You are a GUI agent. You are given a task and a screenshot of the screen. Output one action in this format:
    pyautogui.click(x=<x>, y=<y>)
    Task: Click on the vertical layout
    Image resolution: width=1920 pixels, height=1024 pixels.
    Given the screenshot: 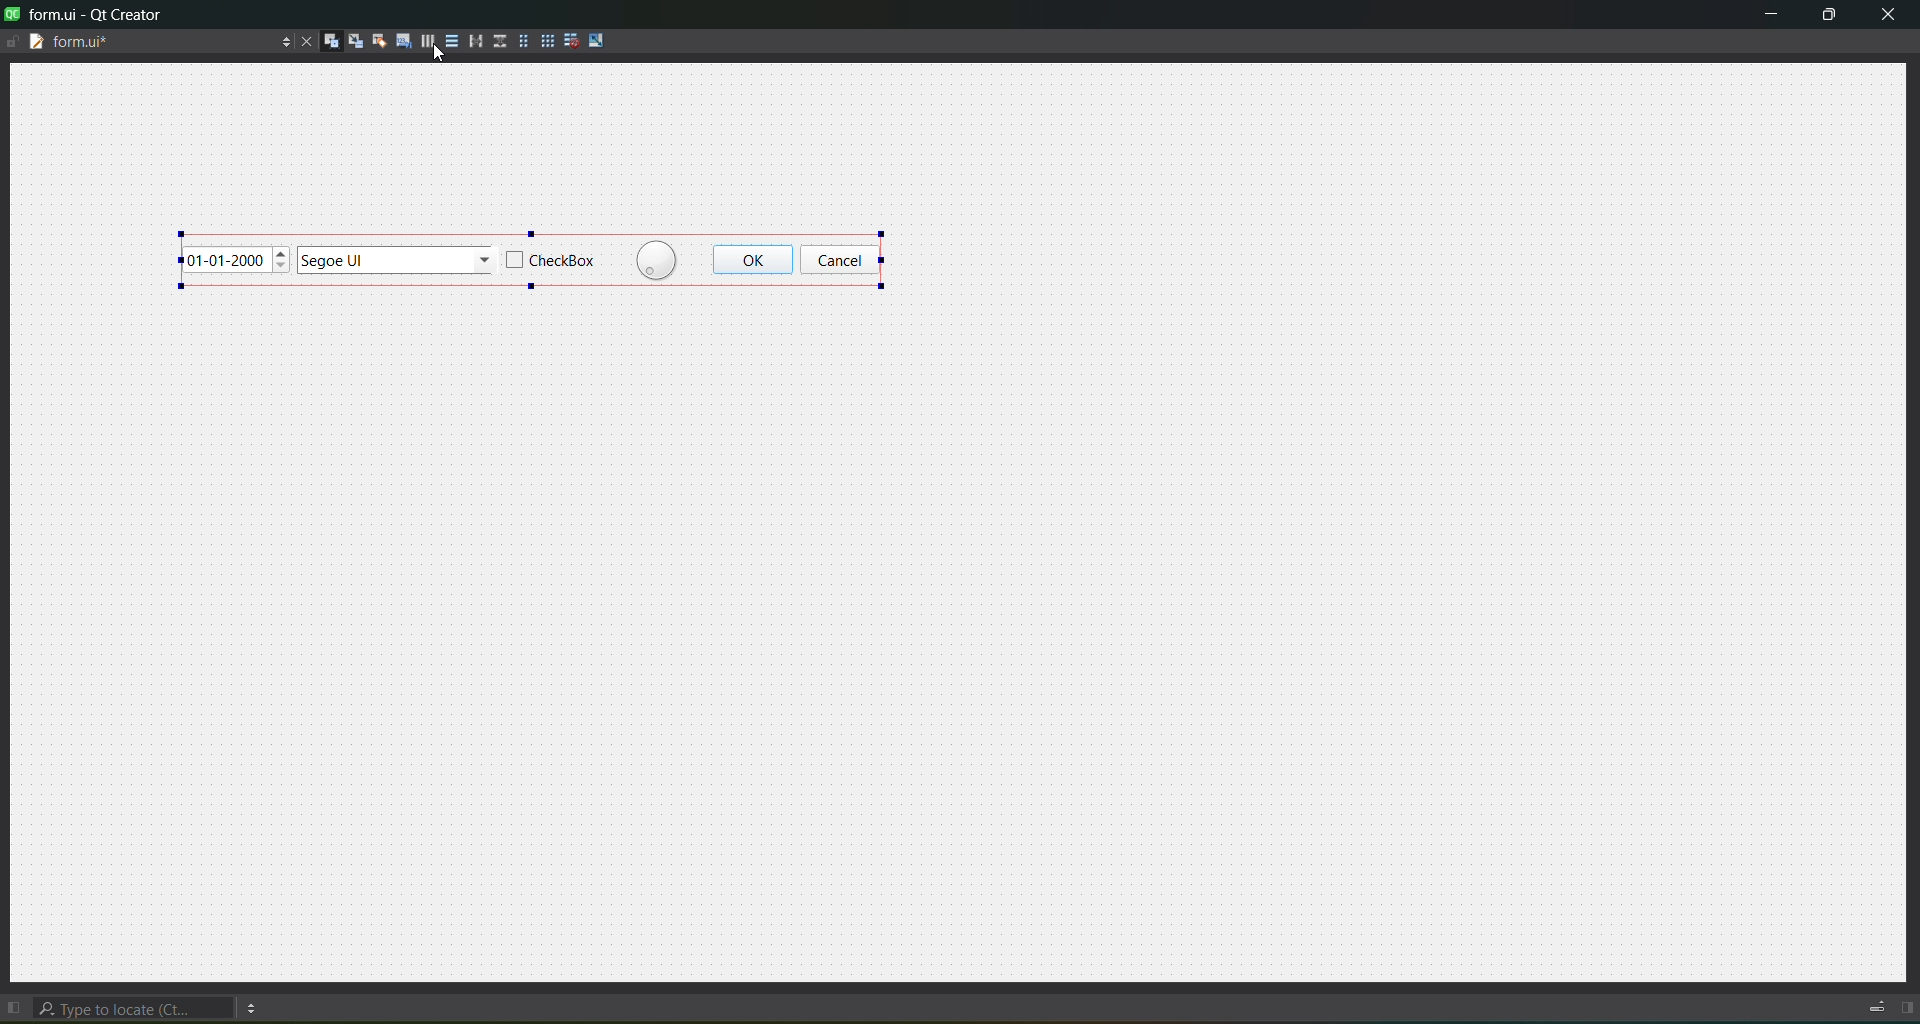 What is the action you would take?
    pyautogui.click(x=450, y=42)
    